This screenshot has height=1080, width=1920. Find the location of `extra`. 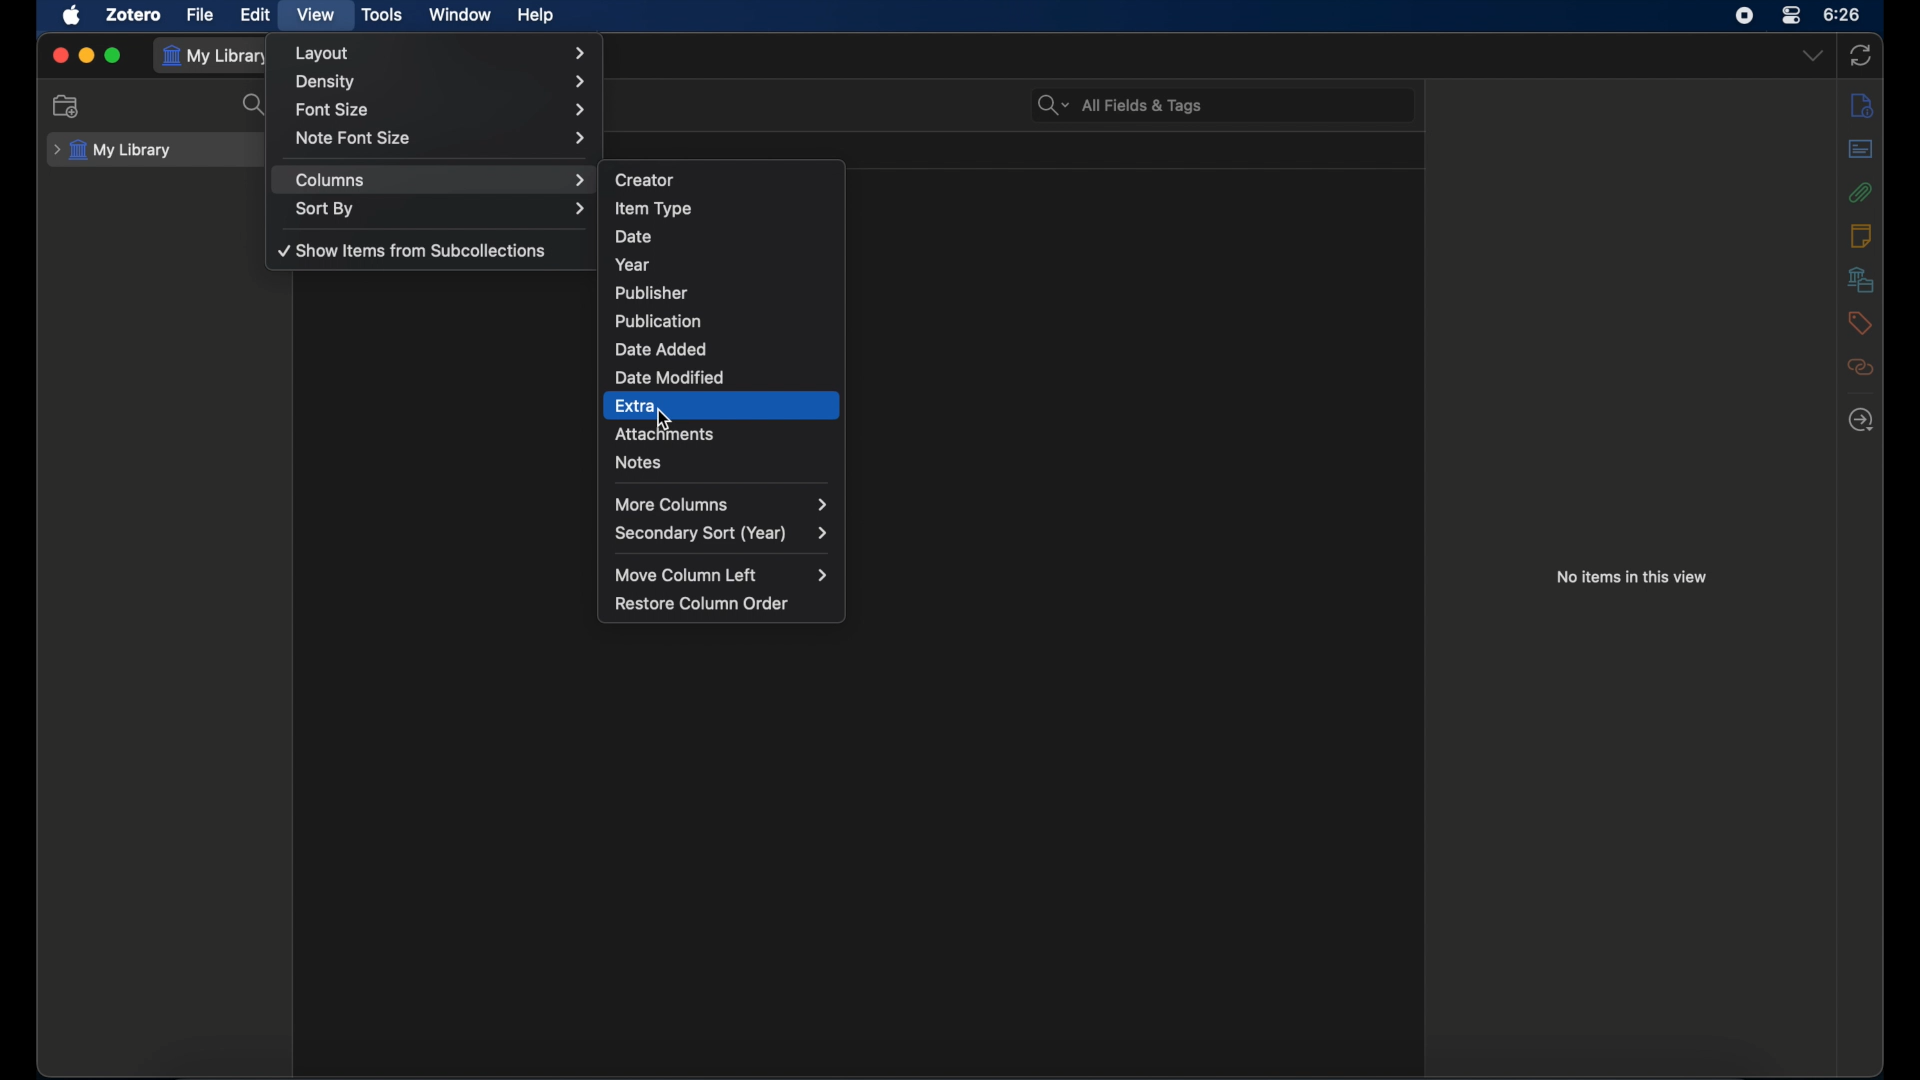

extra is located at coordinates (716, 407).